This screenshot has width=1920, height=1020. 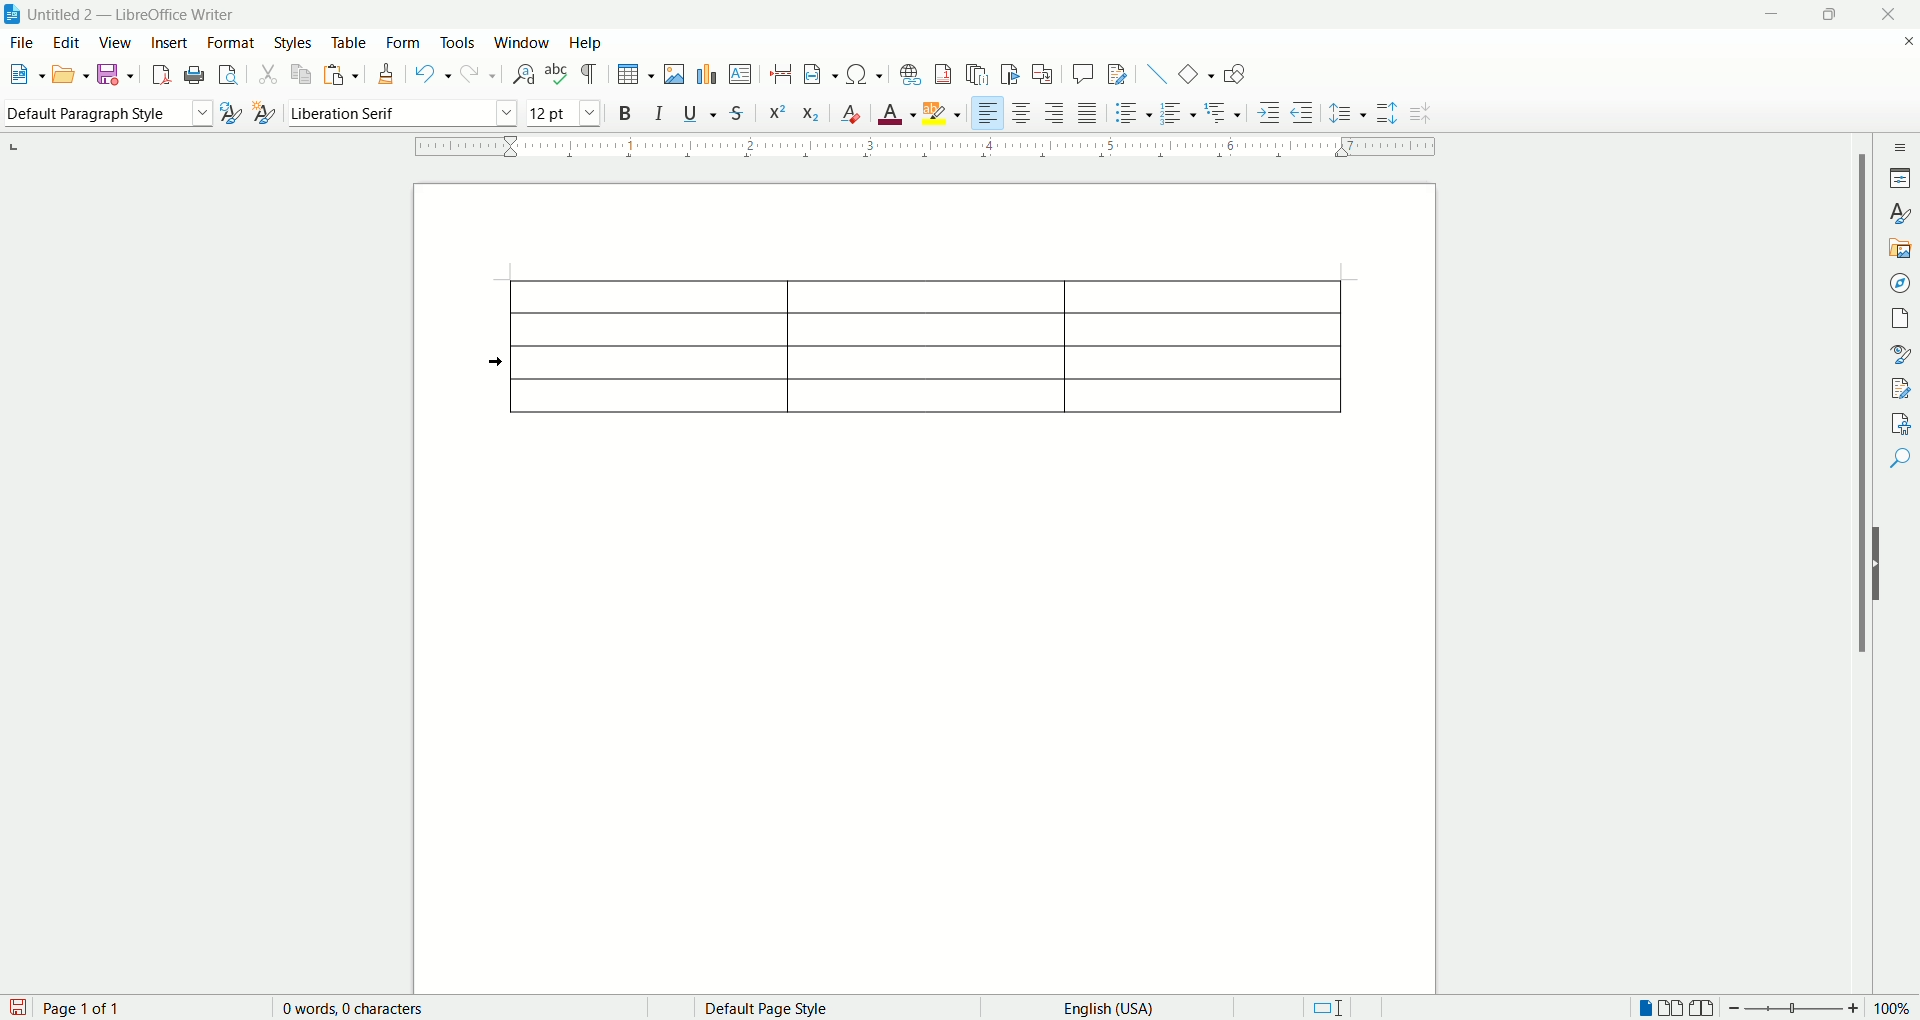 What do you see at coordinates (916, 580) in the screenshot?
I see `page` at bounding box center [916, 580].